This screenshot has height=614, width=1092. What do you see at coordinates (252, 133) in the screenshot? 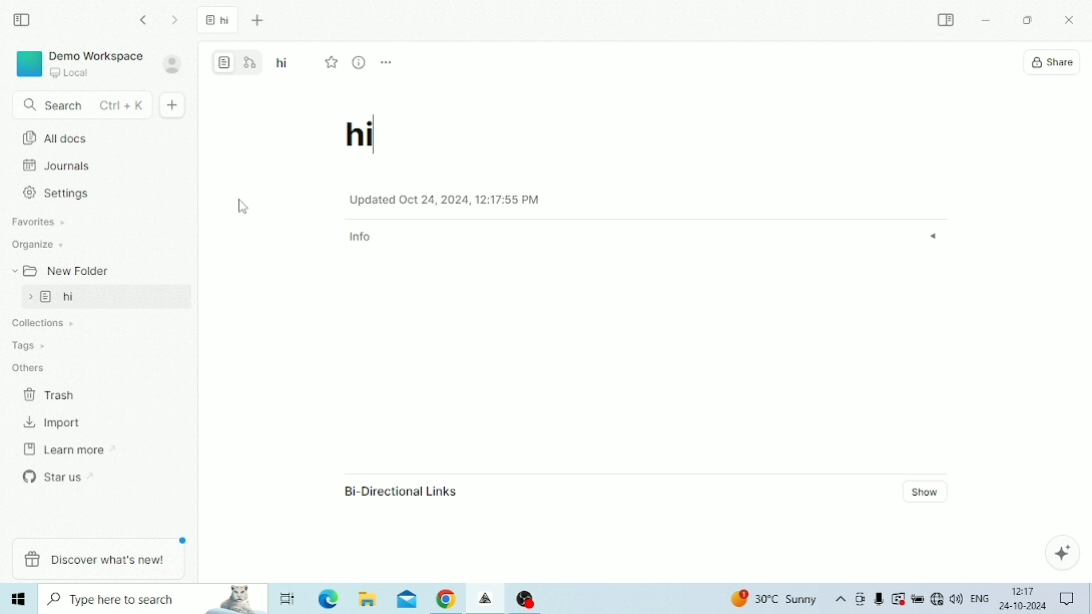
I see `All docs` at bounding box center [252, 133].